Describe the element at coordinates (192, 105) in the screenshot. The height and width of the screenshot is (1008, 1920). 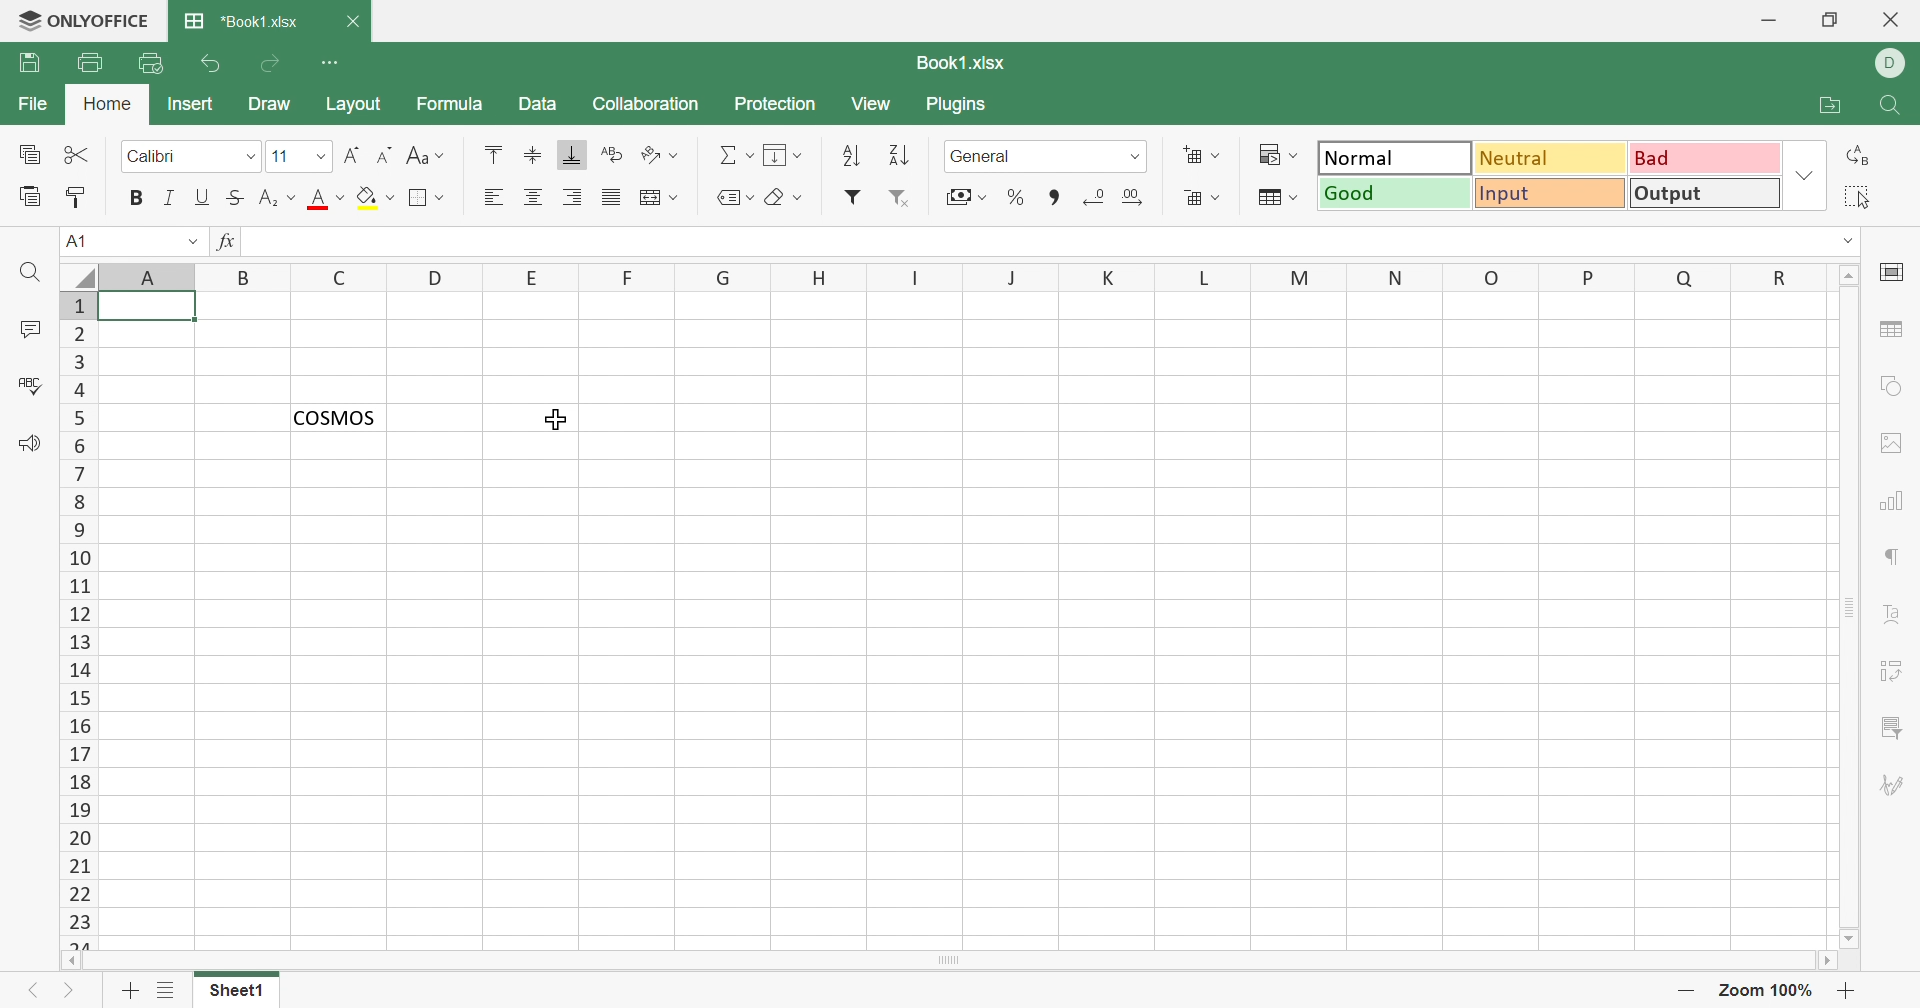
I see `Insert` at that location.